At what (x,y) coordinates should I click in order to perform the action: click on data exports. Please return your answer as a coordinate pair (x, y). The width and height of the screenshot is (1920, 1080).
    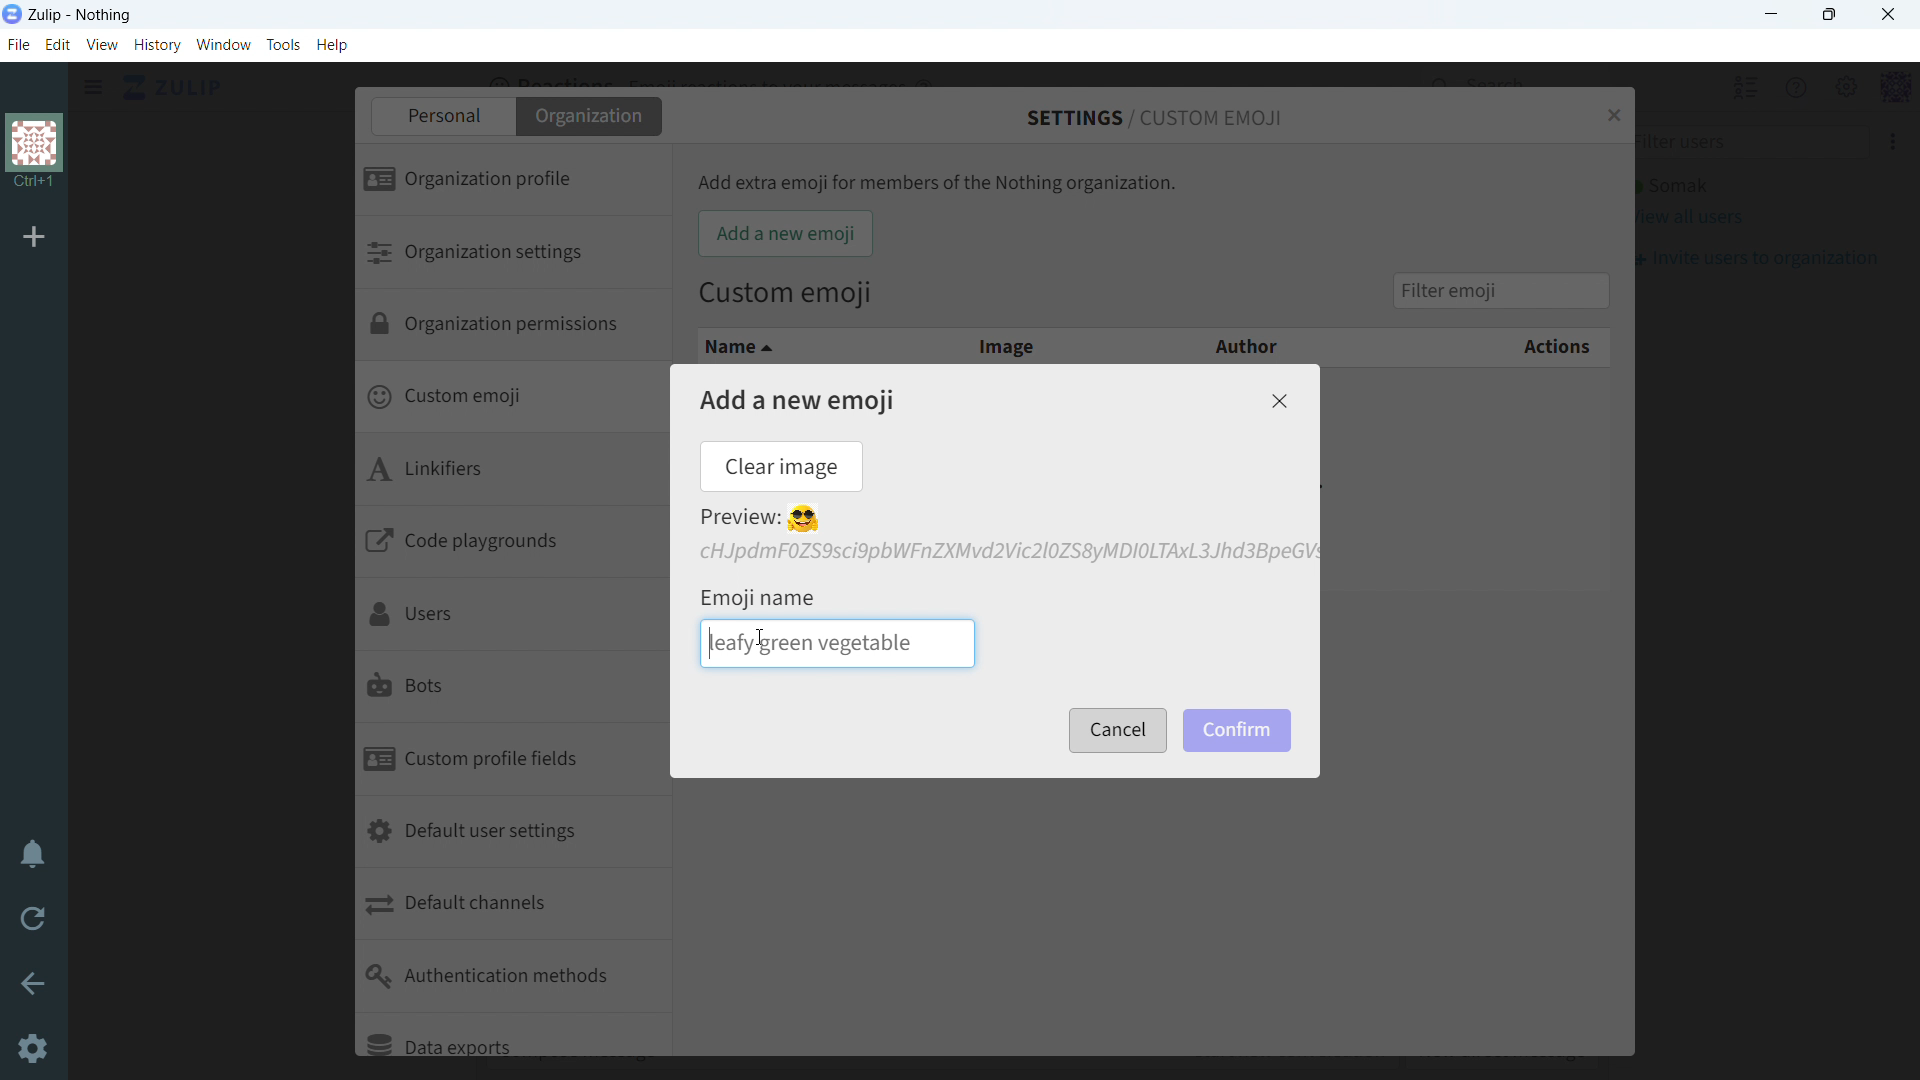
    Looking at the image, I should click on (512, 1035).